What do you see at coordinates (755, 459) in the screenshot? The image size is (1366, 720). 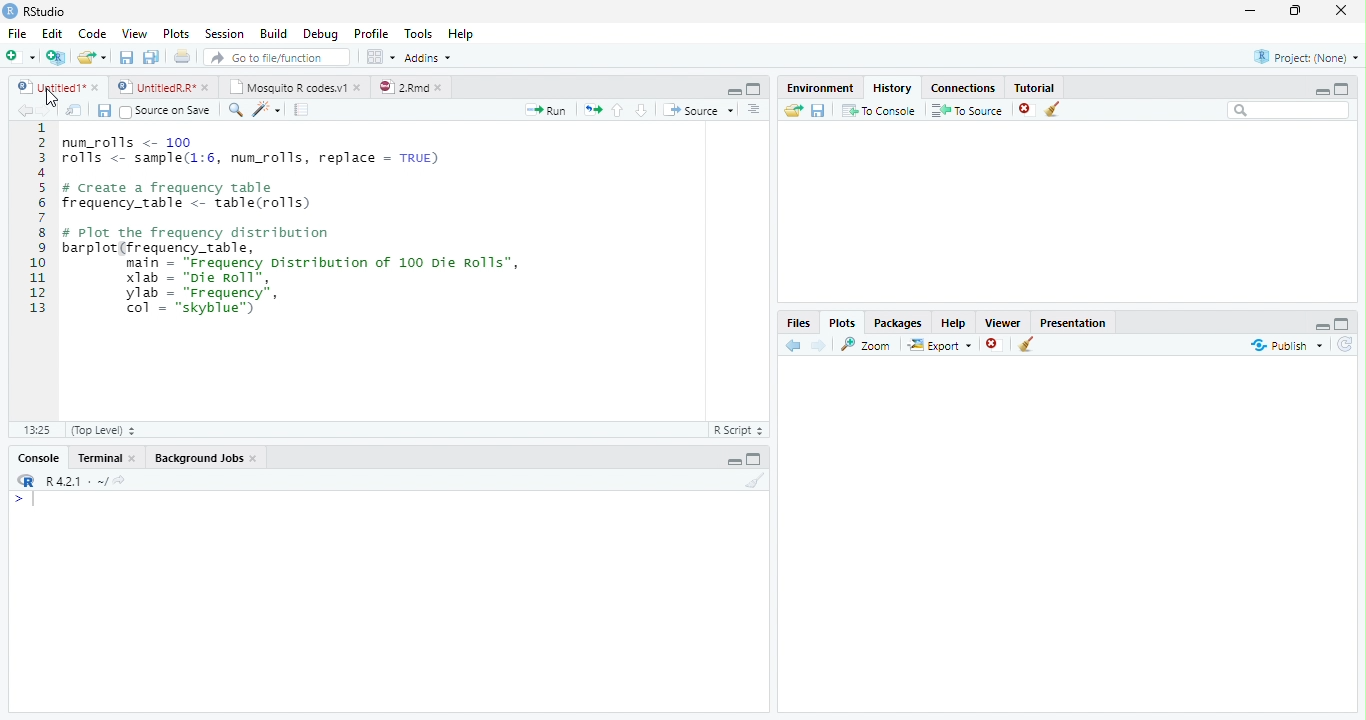 I see `Expand Height` at bounding box center [755, 459].